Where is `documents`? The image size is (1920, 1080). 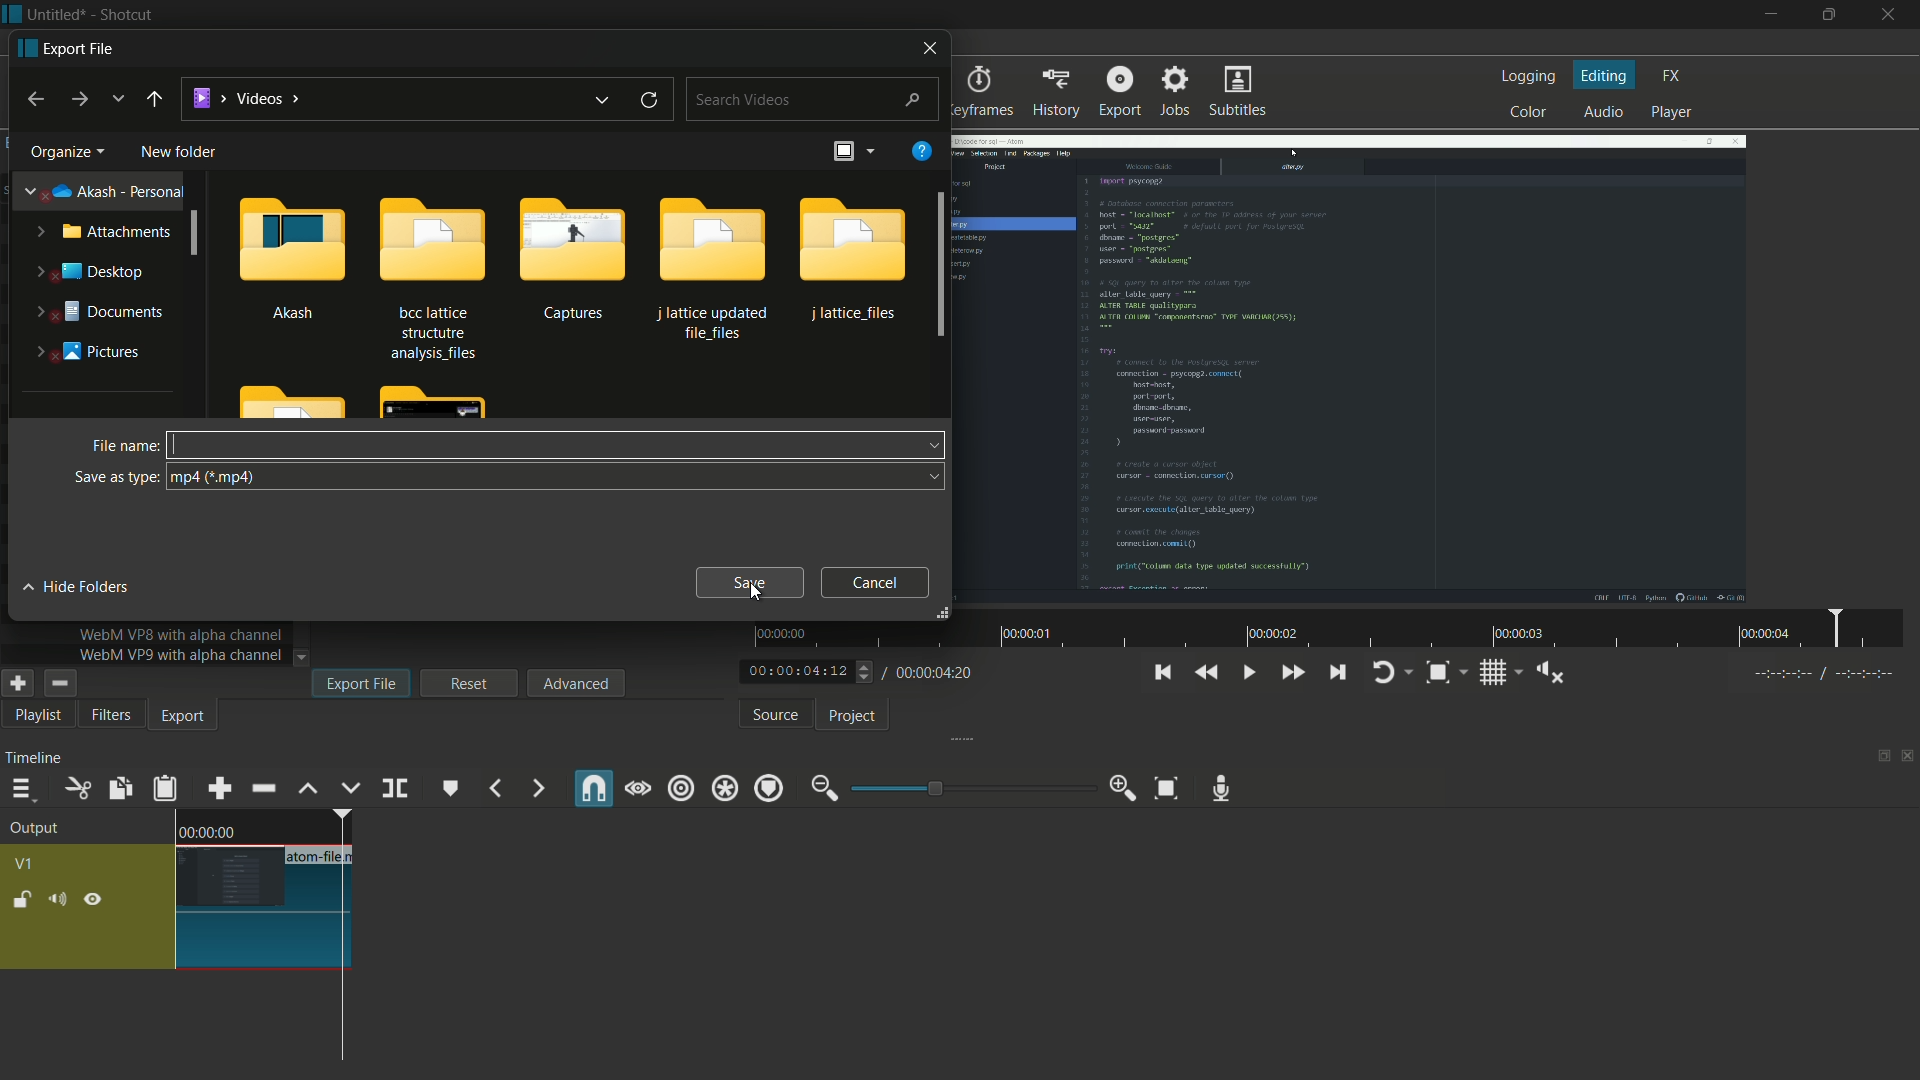
documents is located at coordinates (95, 313).